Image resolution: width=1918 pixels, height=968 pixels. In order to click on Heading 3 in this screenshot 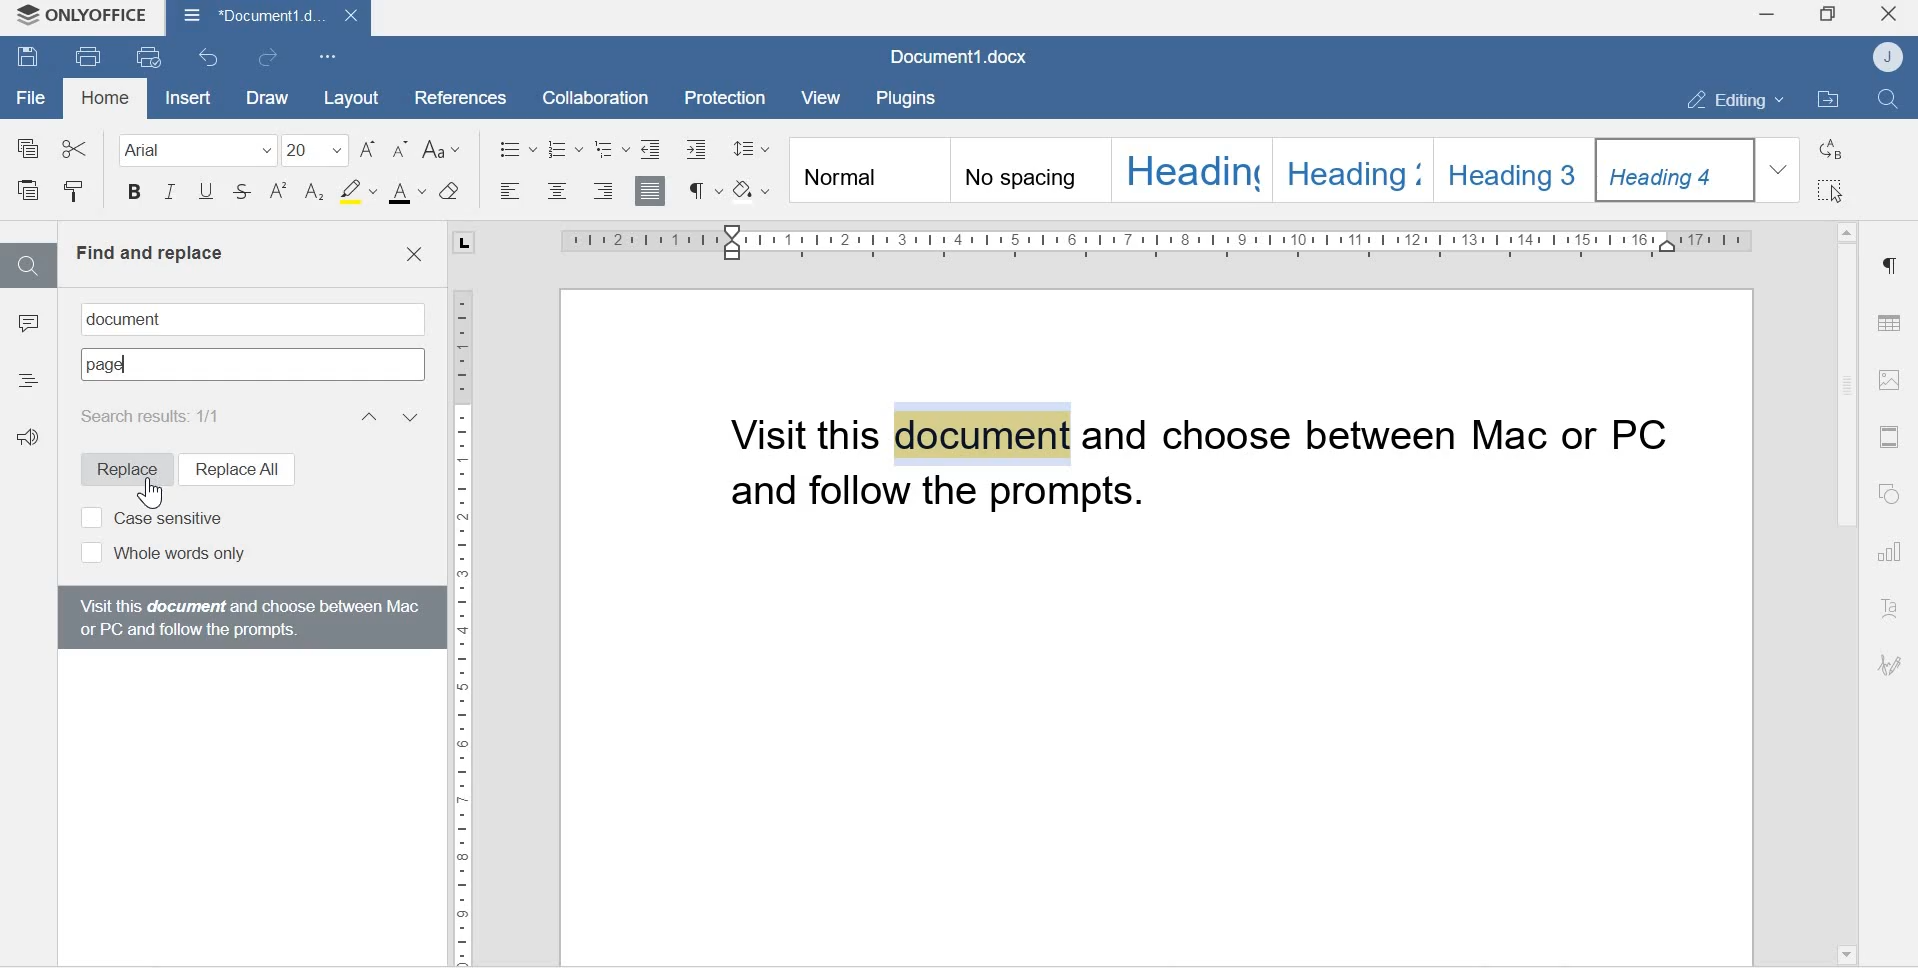, I will do `click(1517, 167)`.